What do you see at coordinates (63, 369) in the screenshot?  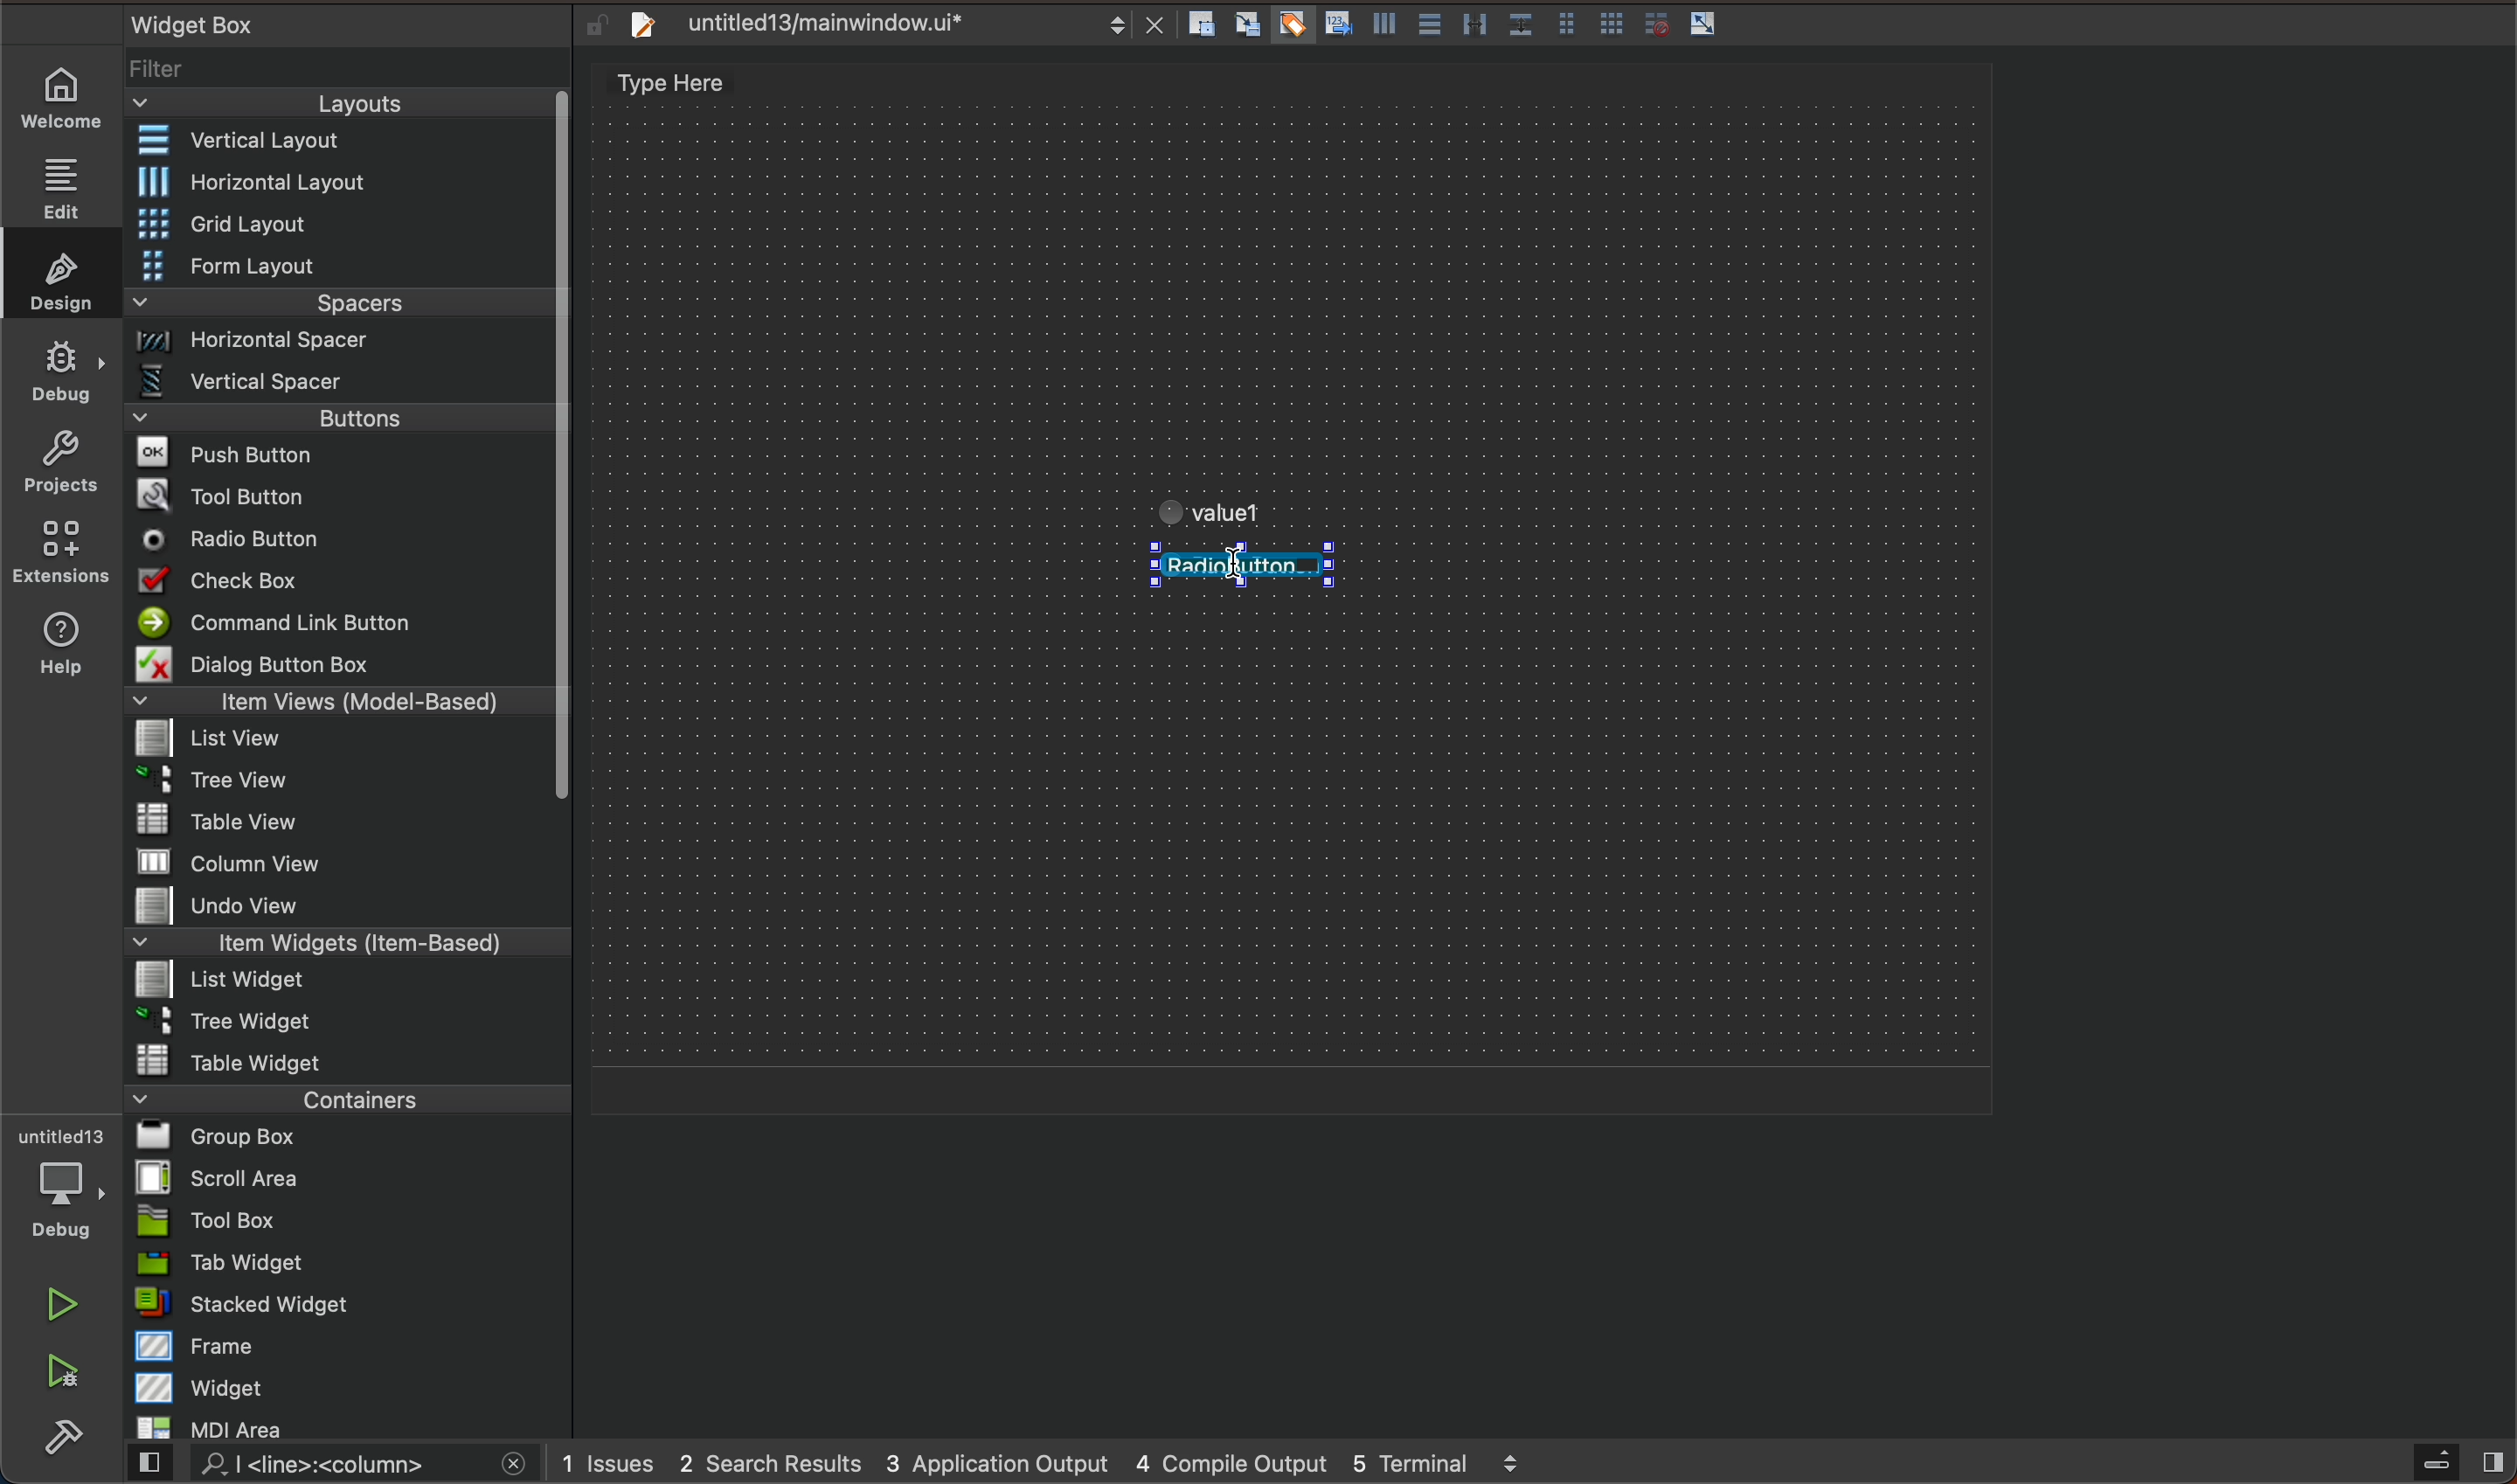 I see `debug` at bounding box center [63, 369].